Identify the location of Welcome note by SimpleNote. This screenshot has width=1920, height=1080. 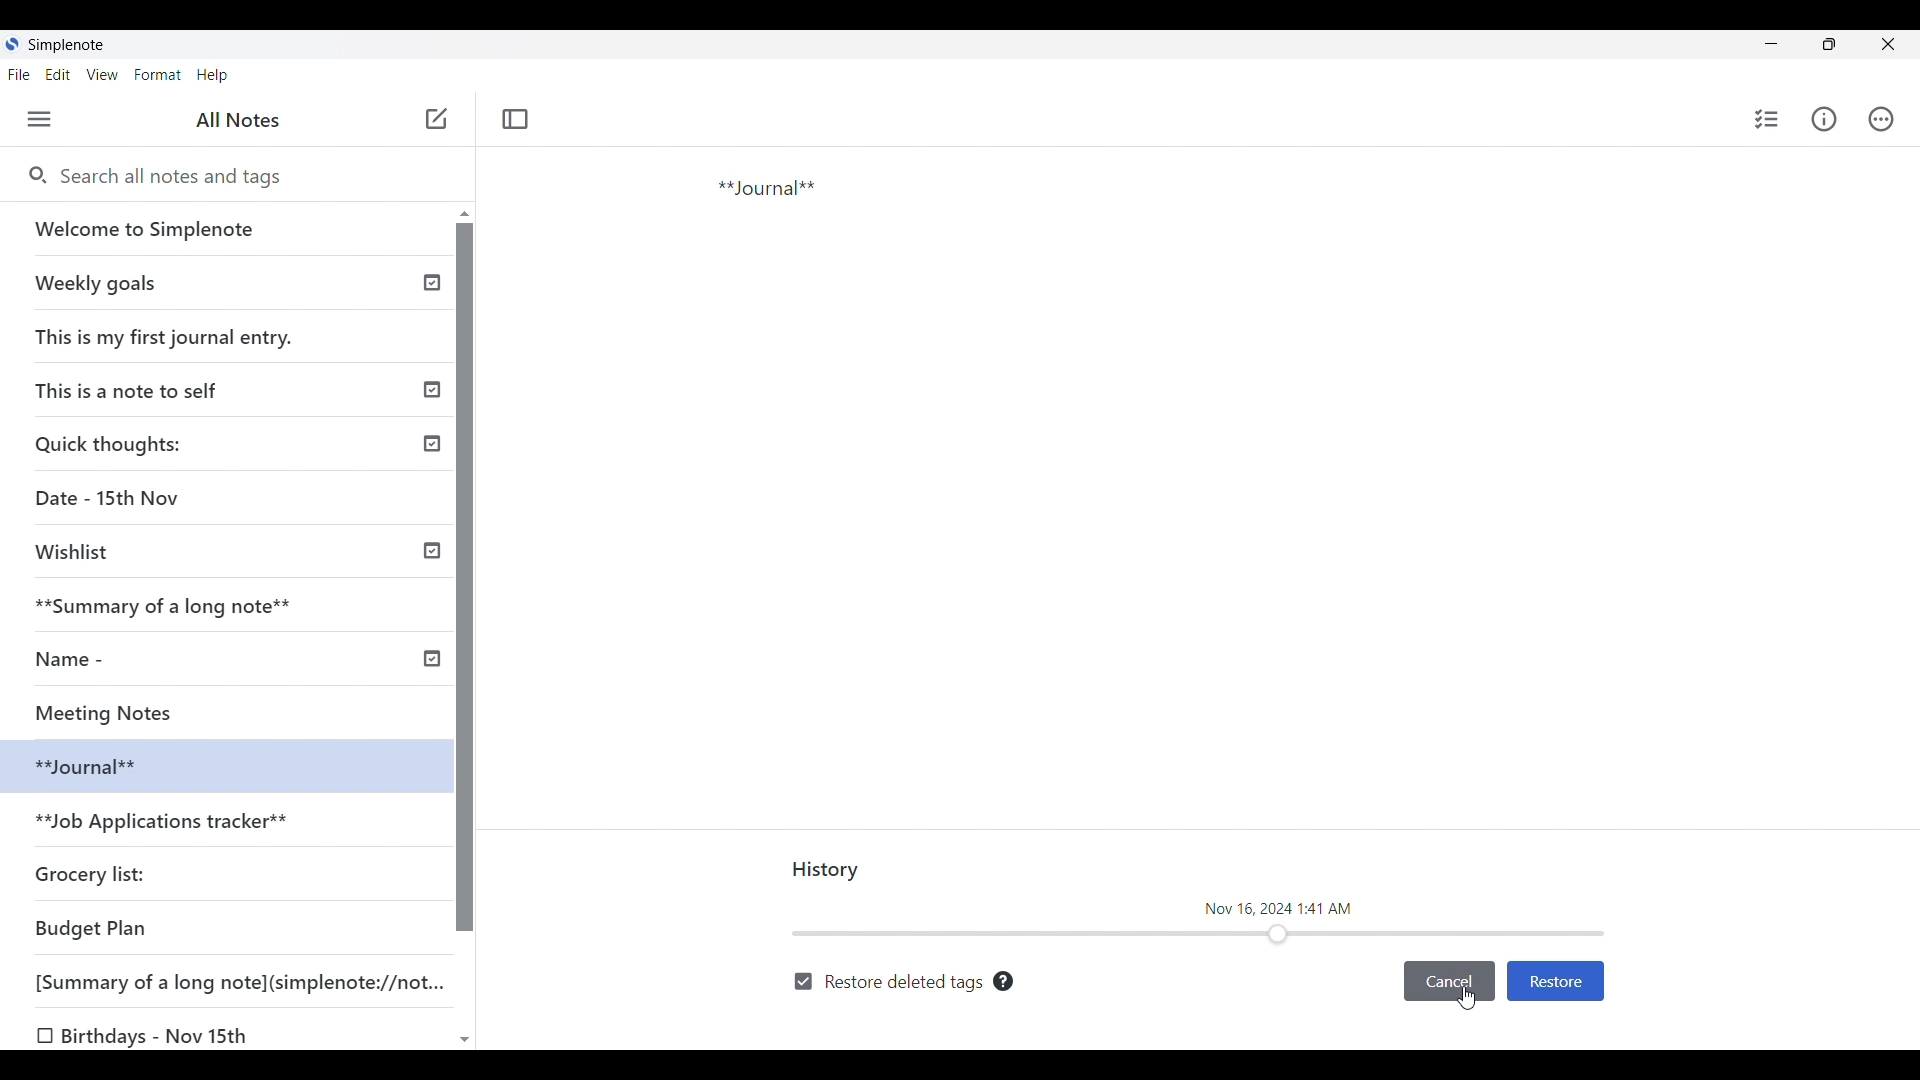
(228, 228).